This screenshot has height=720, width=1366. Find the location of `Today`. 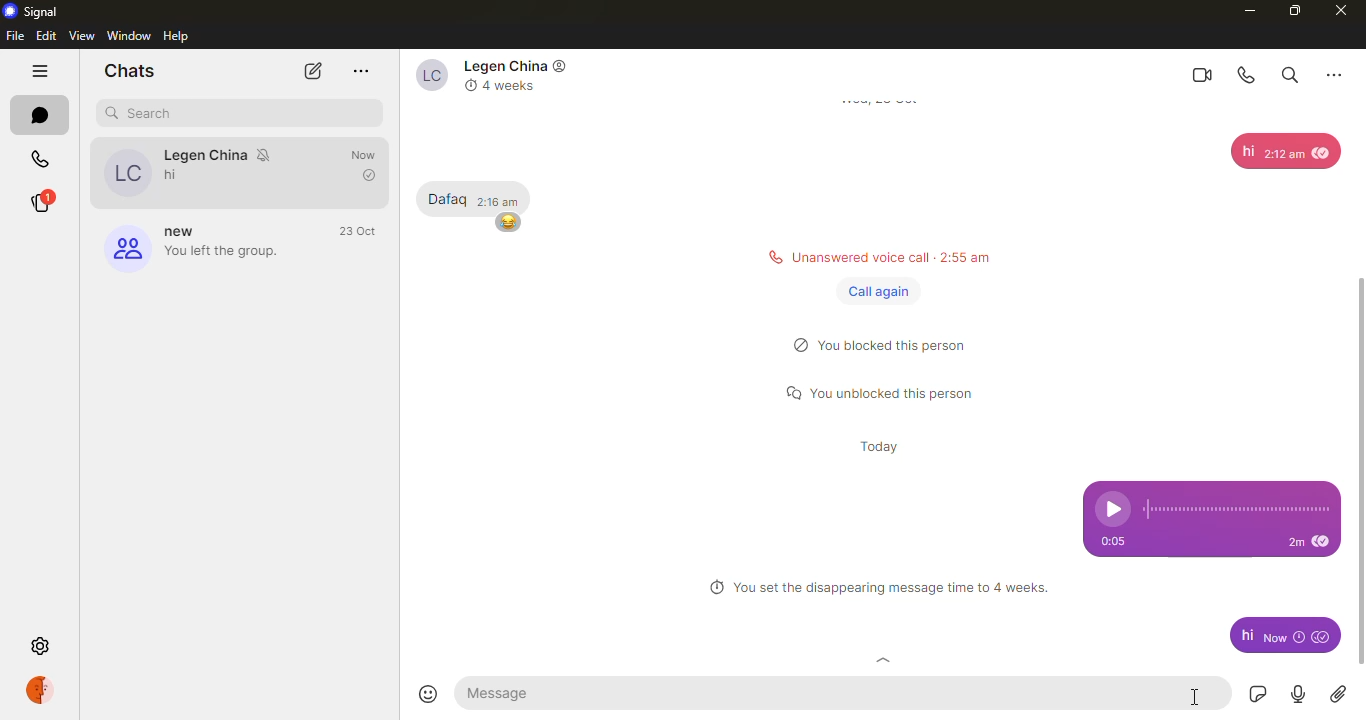

Today is located at coordinates (880, 445).